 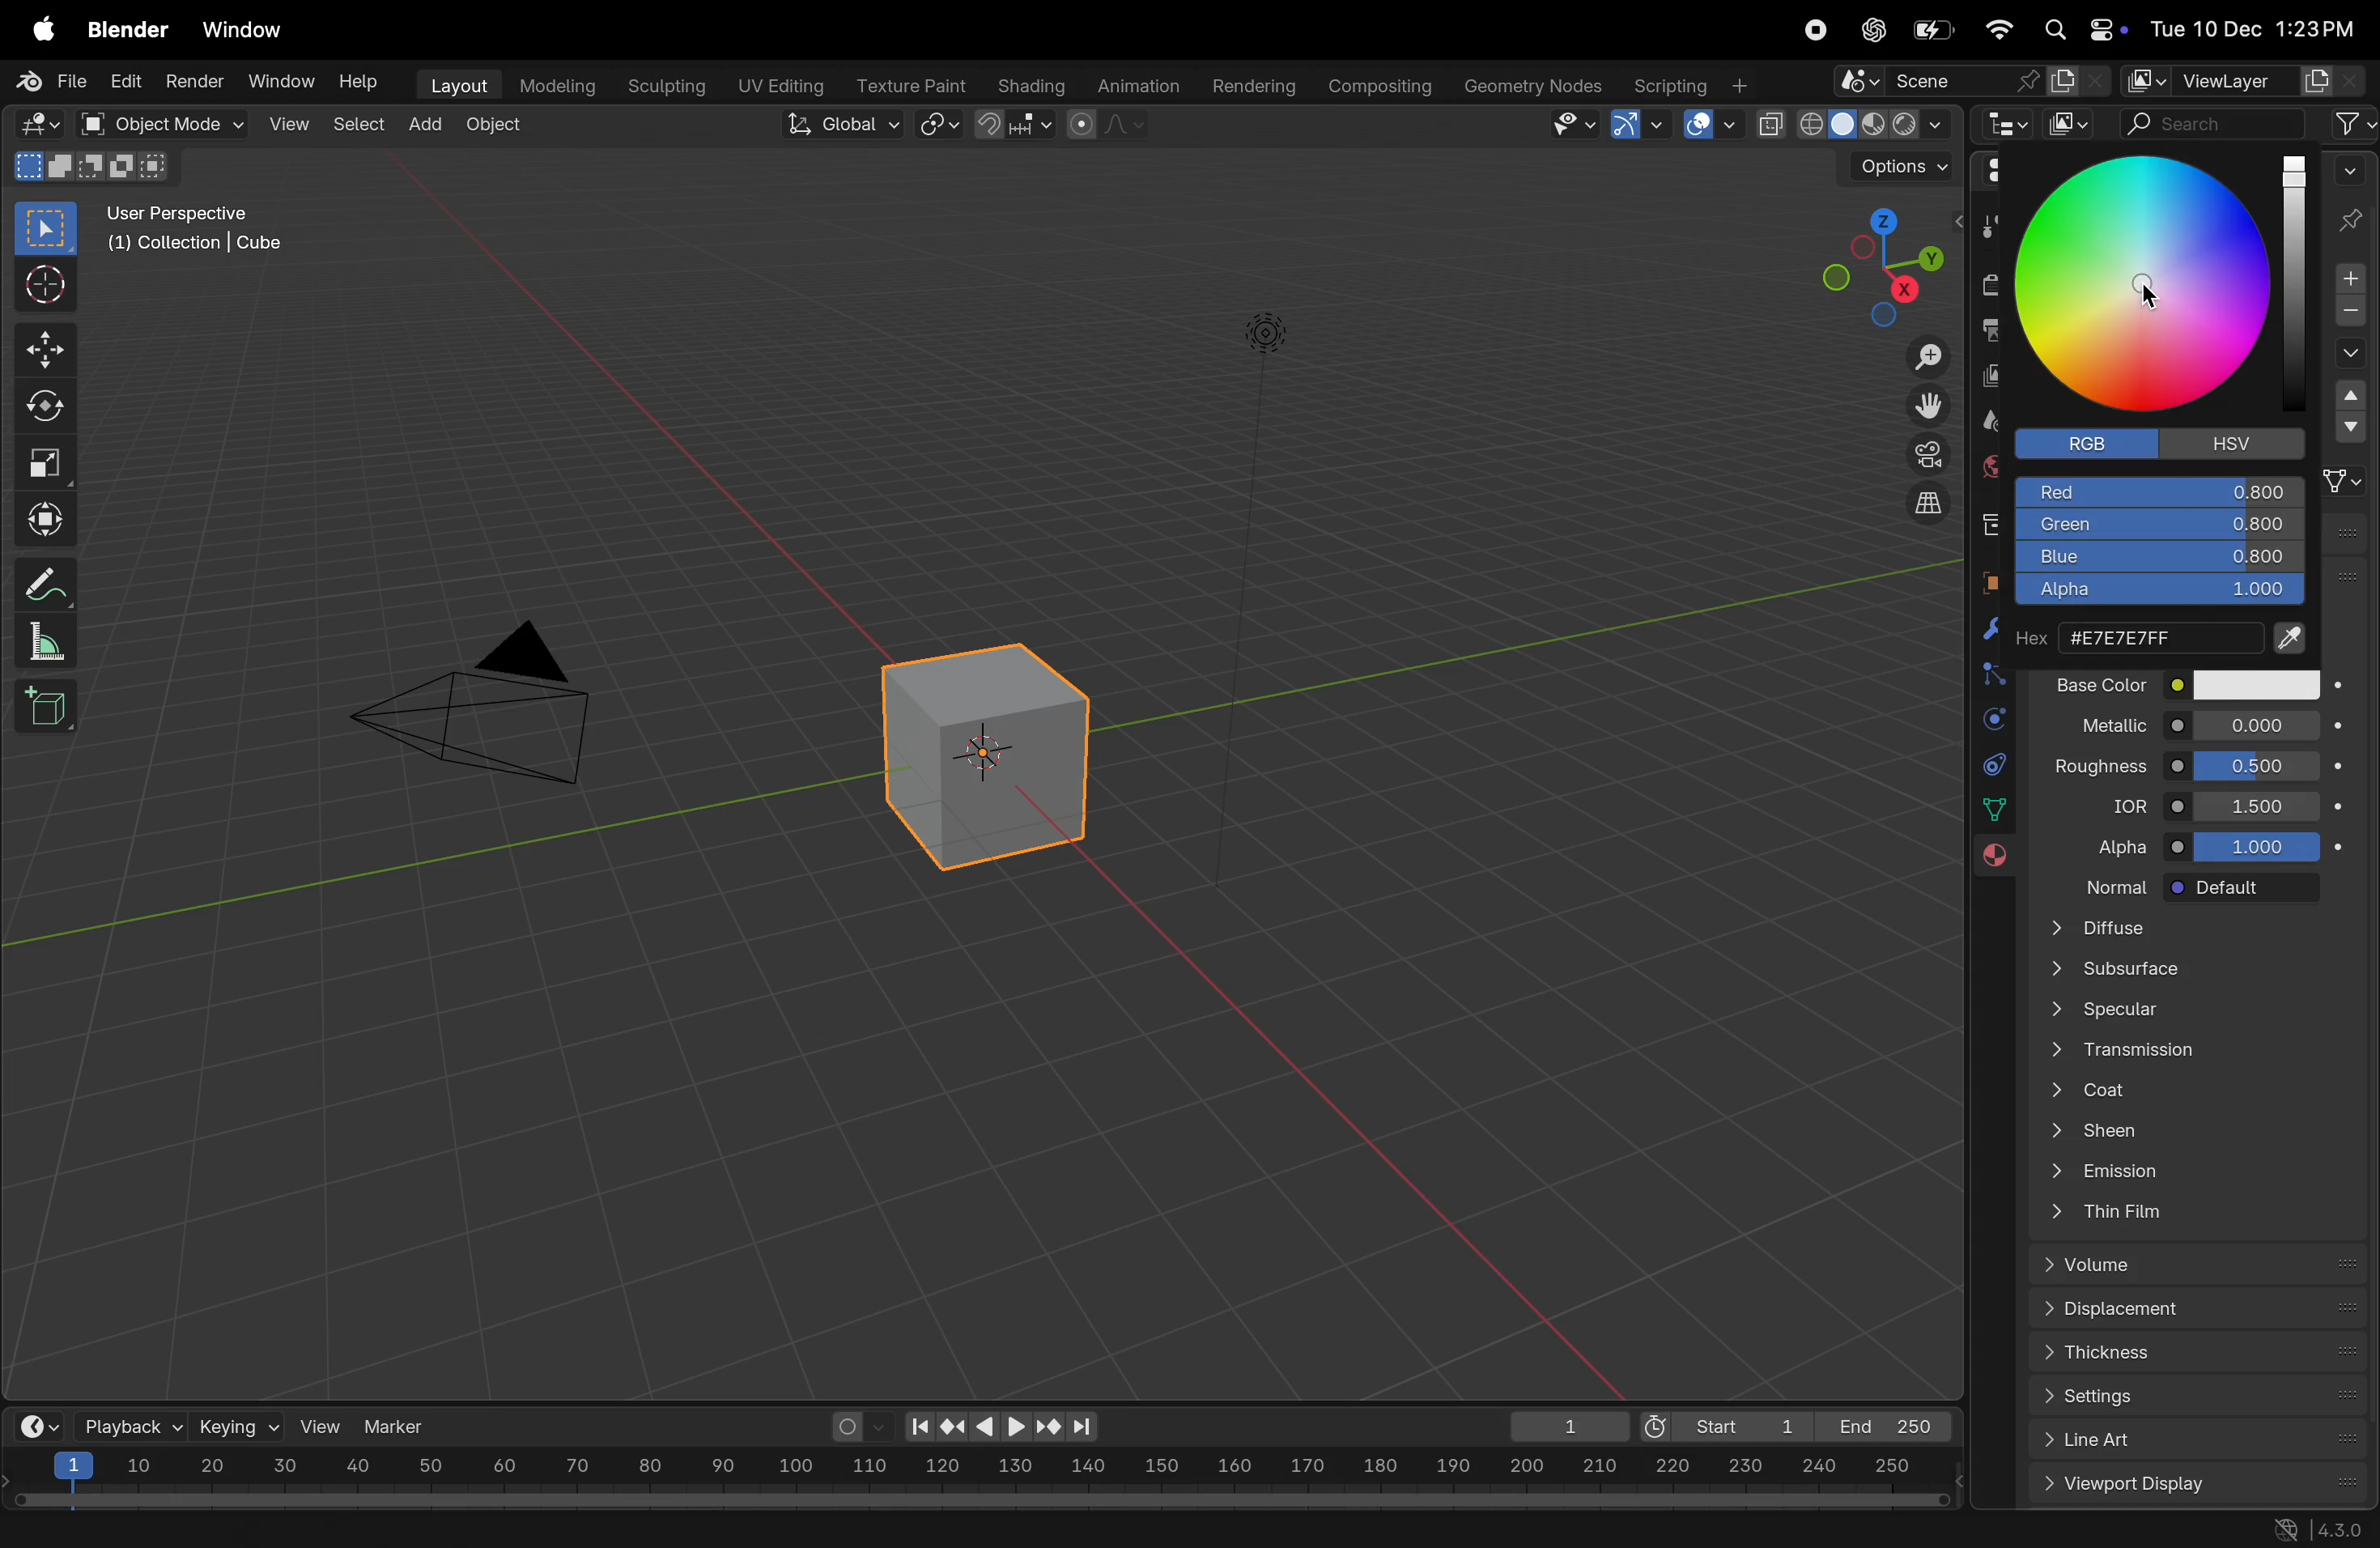 What do you see at coordinates (2208, 1129) in the screenshot?
I see `sheen` at bounding box center [2208, 1129].